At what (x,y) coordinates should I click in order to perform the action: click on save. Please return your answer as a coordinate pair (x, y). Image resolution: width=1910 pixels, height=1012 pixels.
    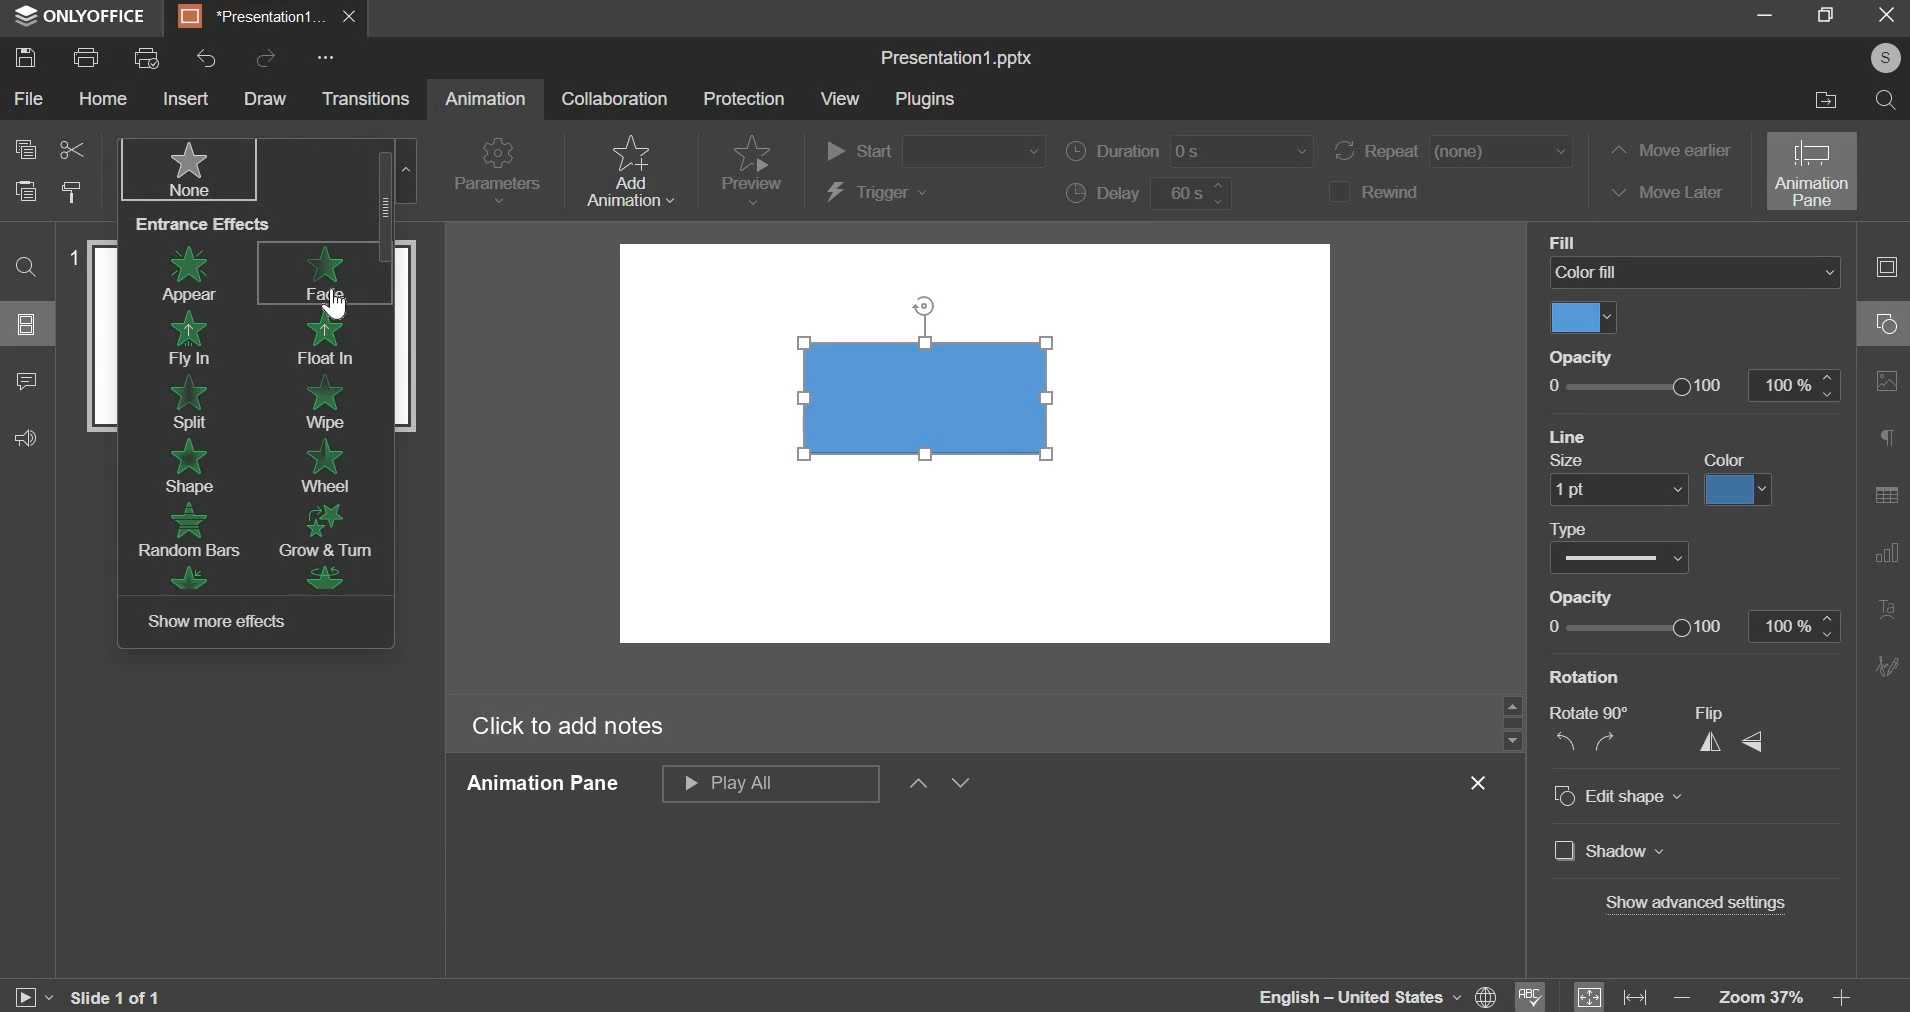
    Looking at the image, I should click on (28, 57).